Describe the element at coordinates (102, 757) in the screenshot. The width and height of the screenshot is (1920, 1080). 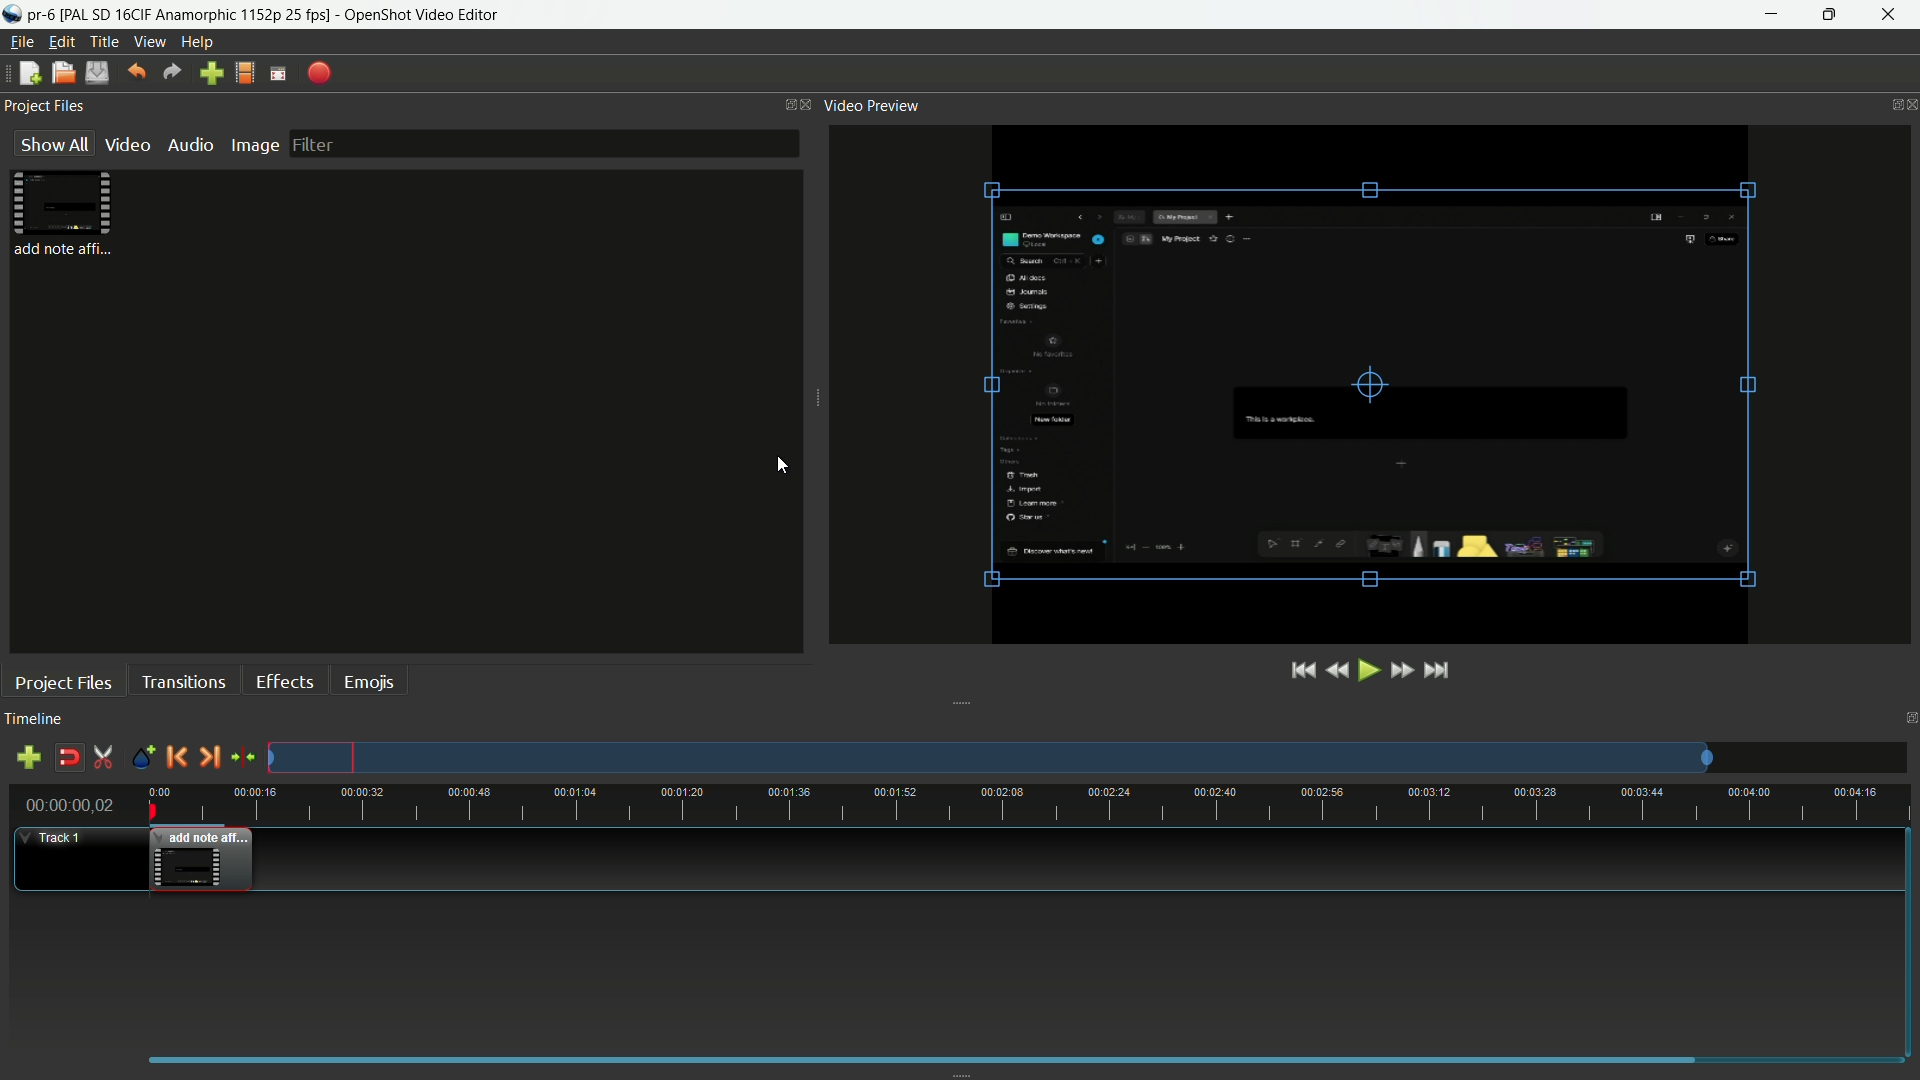
I see `enable razor` at that location.